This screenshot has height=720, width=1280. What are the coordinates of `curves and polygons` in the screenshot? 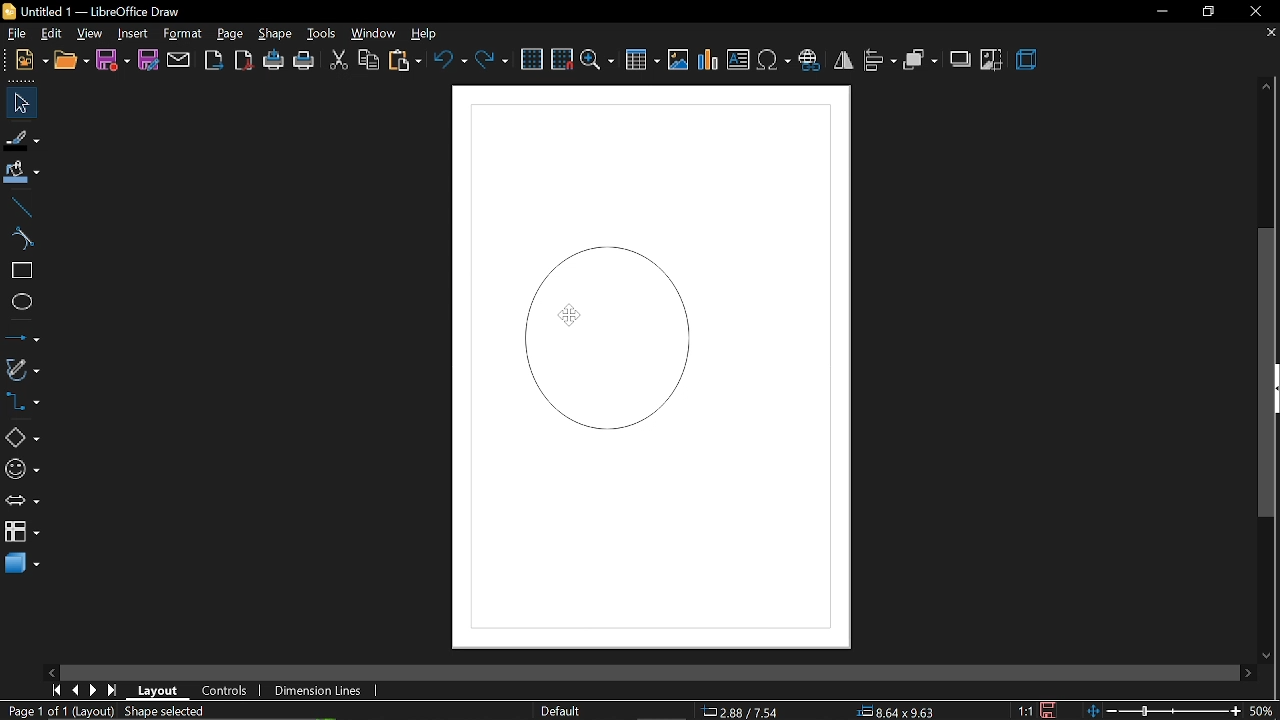 It's located at (24, 369).